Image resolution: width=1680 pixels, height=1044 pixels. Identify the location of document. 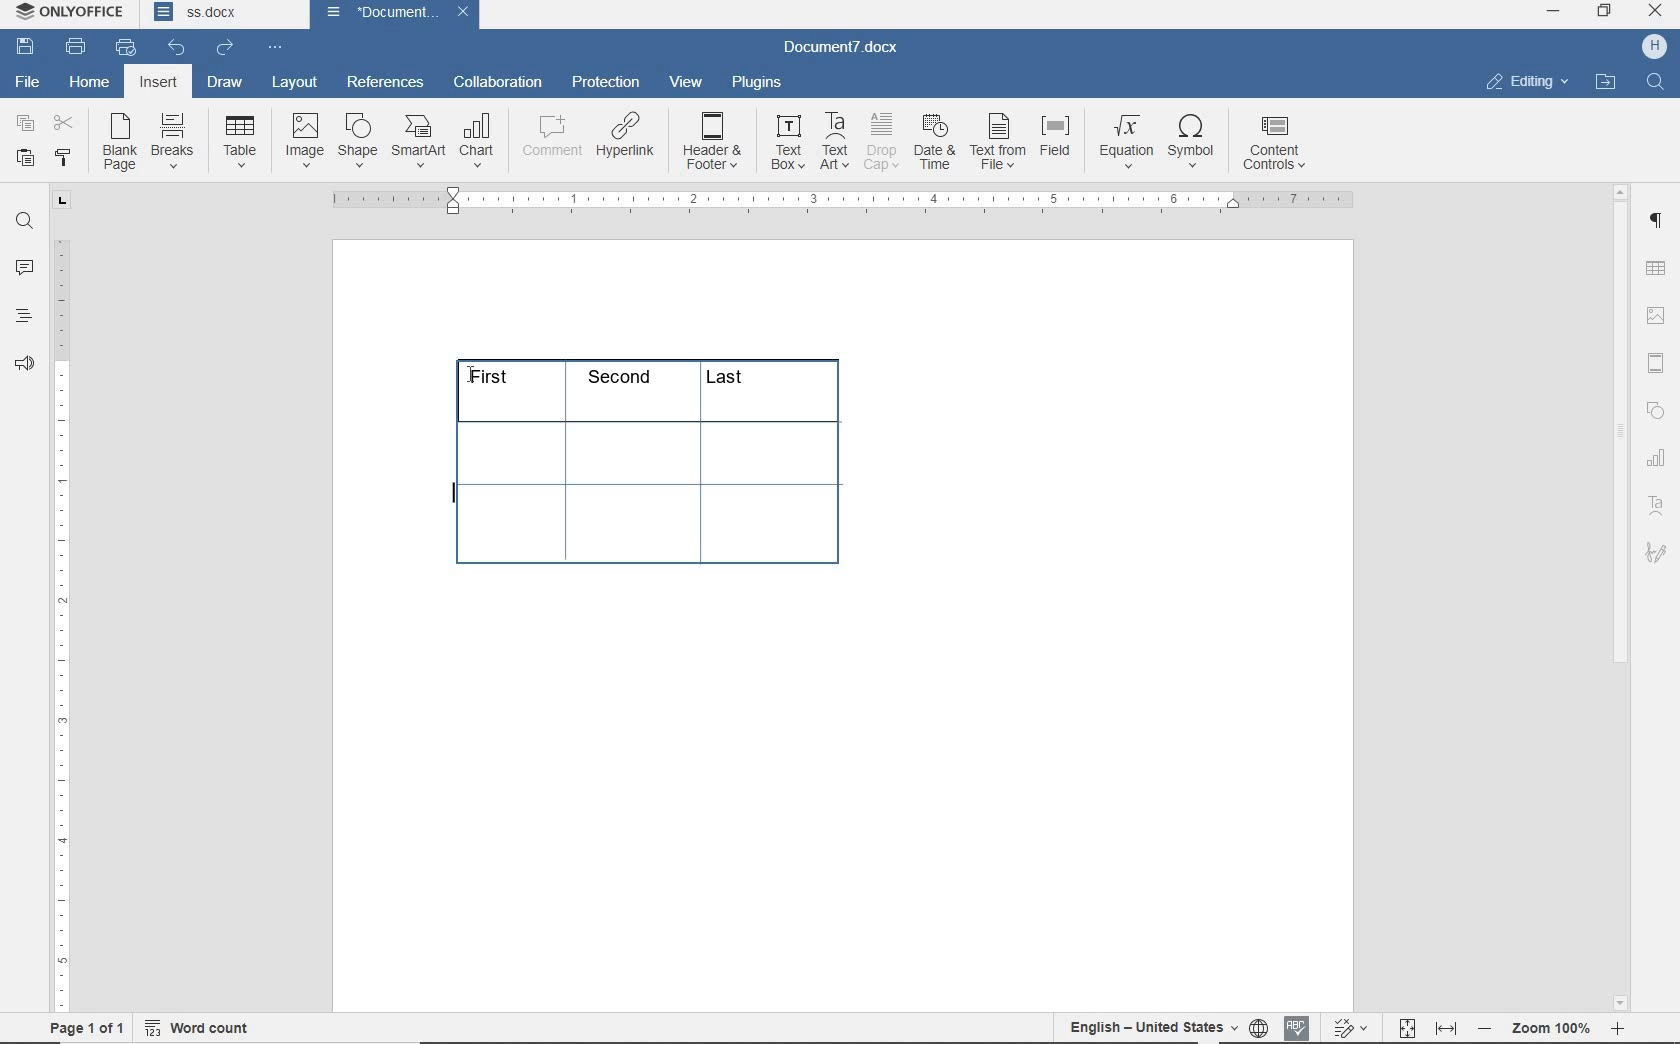
(376, 12).